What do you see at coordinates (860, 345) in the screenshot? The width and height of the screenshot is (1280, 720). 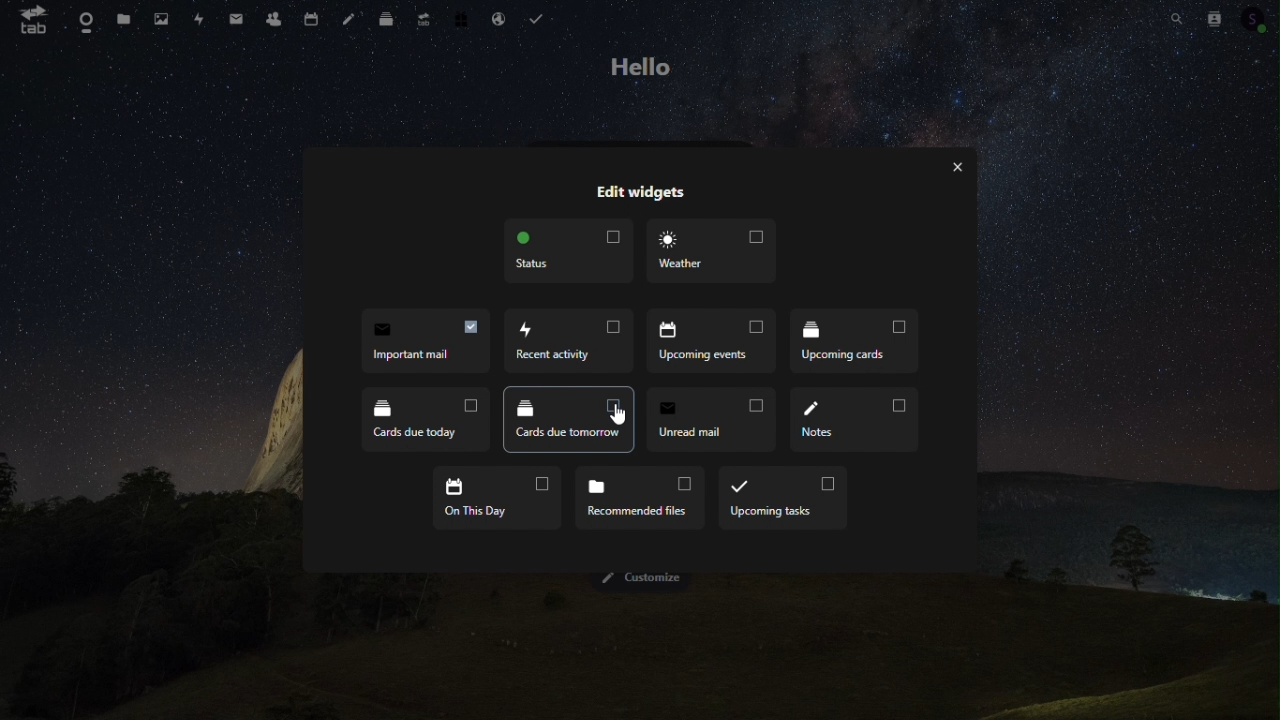 I see `upcoming cards` at bounding box center [860, 345].